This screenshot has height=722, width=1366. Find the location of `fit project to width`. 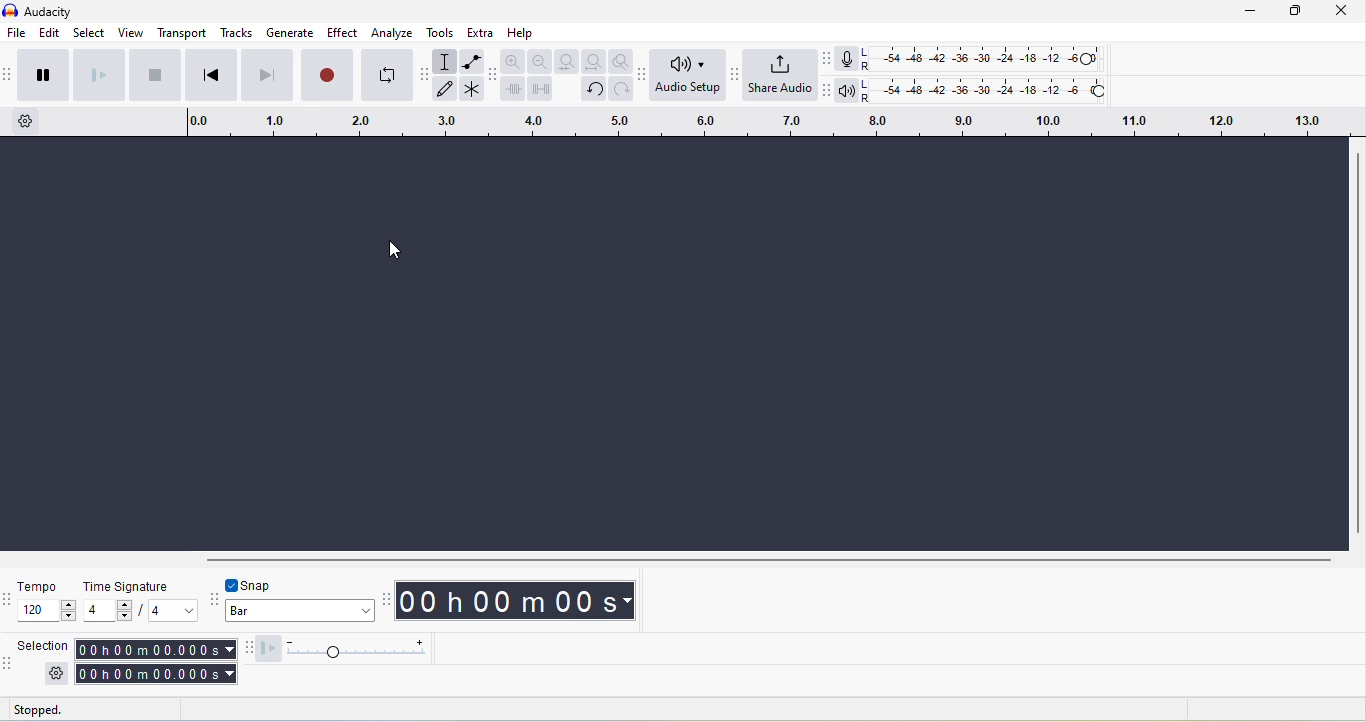

fit project to width is located at coordinates (595, 61).